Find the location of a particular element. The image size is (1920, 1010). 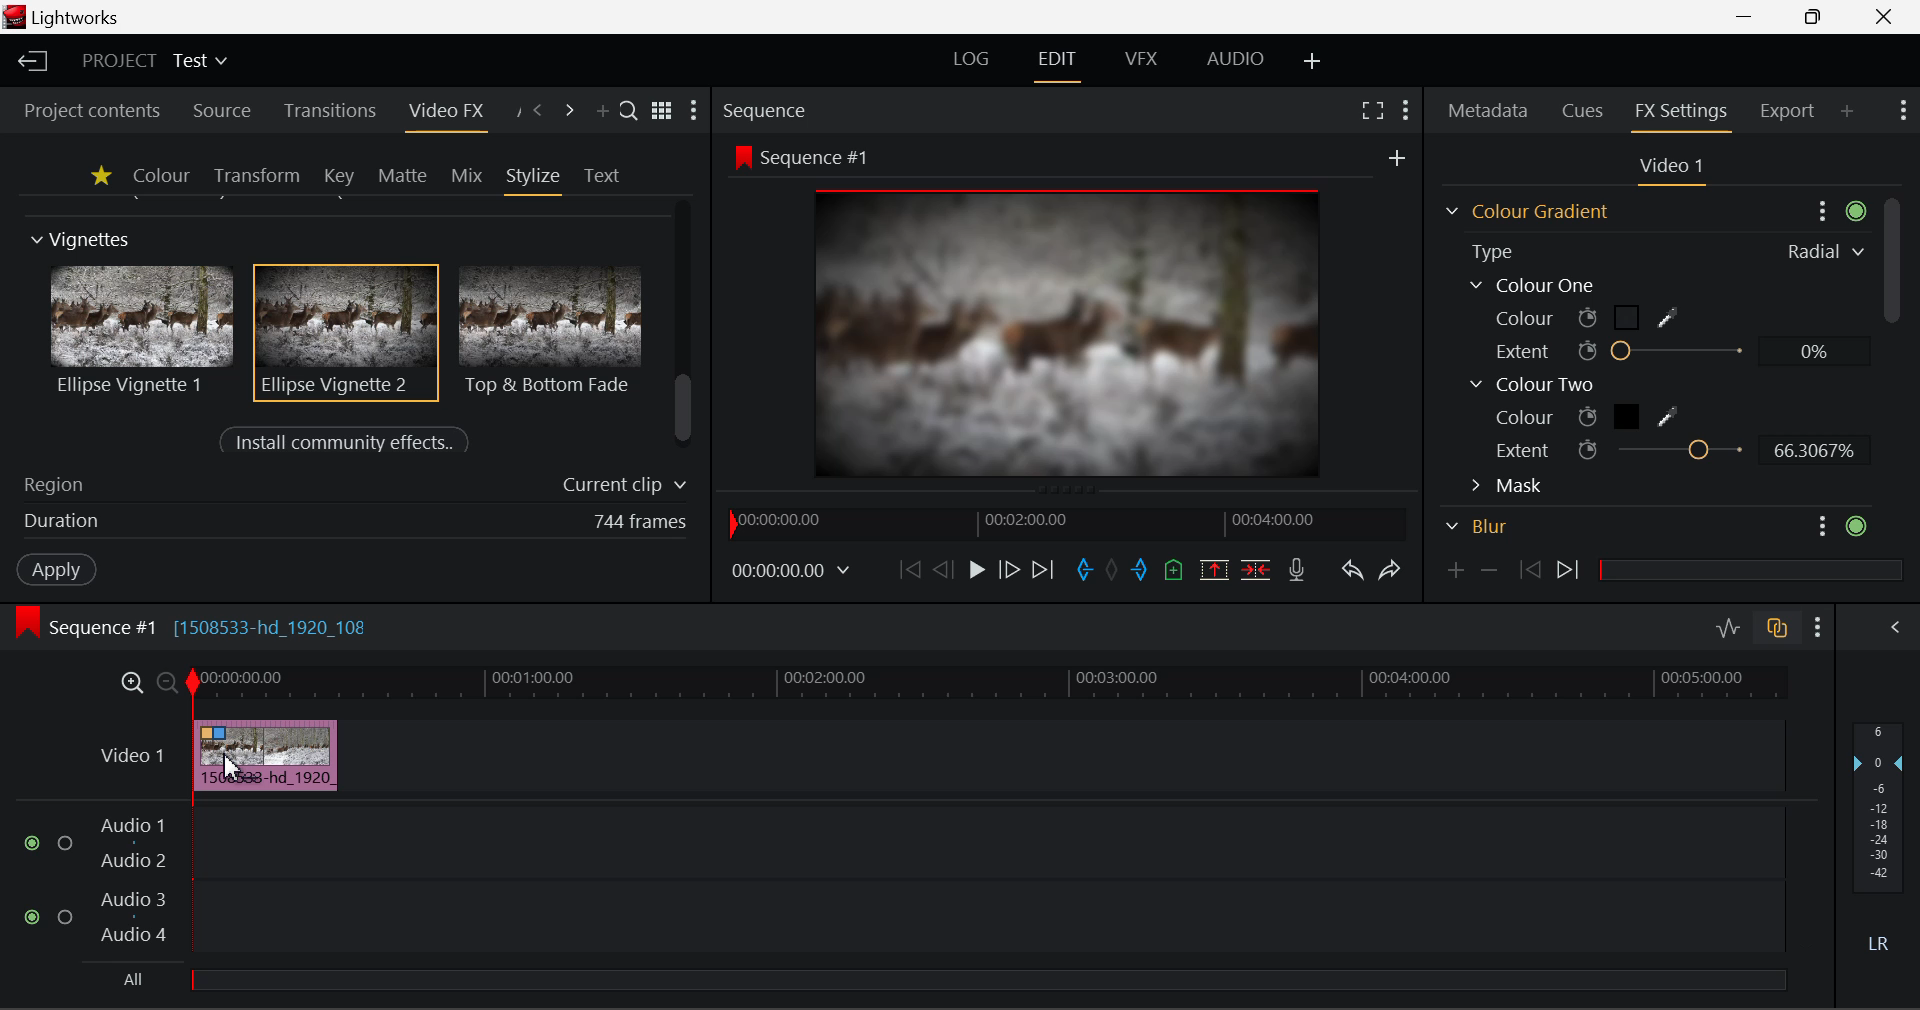

Last keyframe is located at coordinates (1531, 573).